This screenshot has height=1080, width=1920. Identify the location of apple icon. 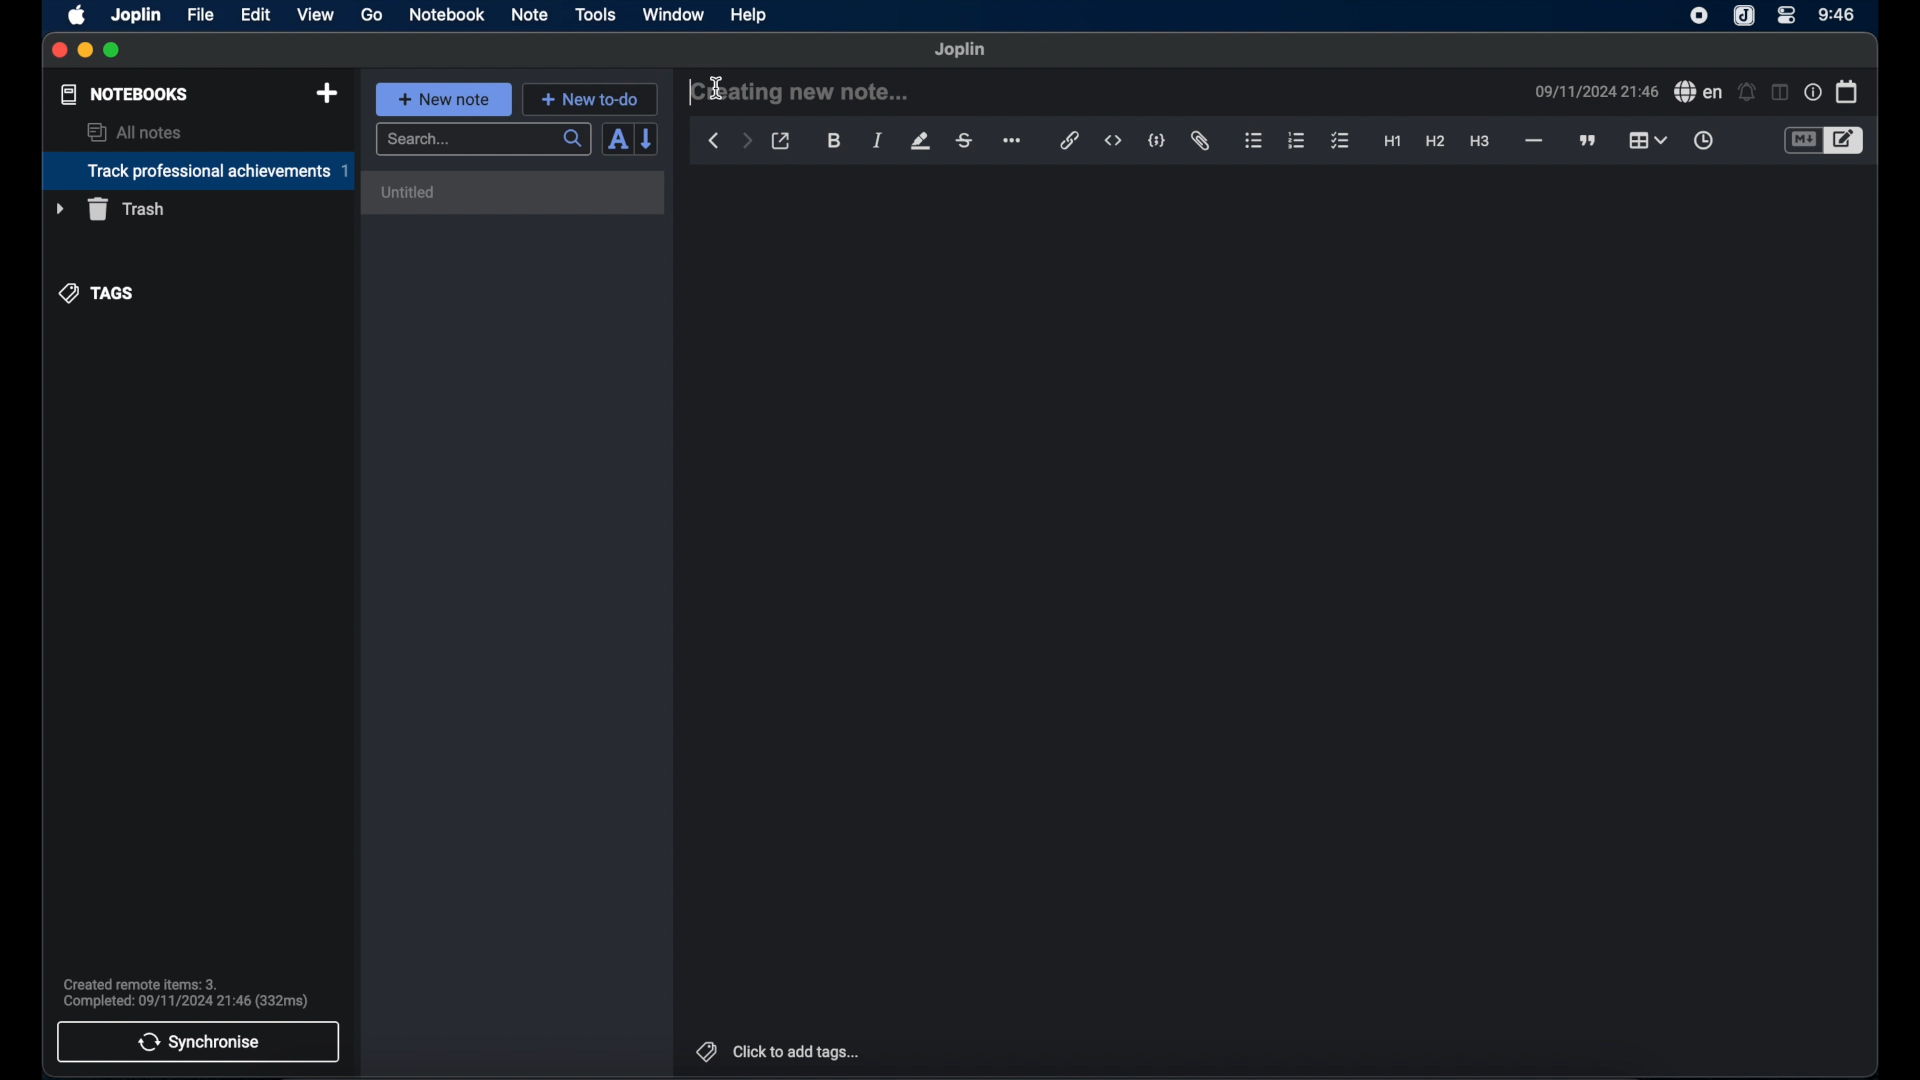
(78, 15).